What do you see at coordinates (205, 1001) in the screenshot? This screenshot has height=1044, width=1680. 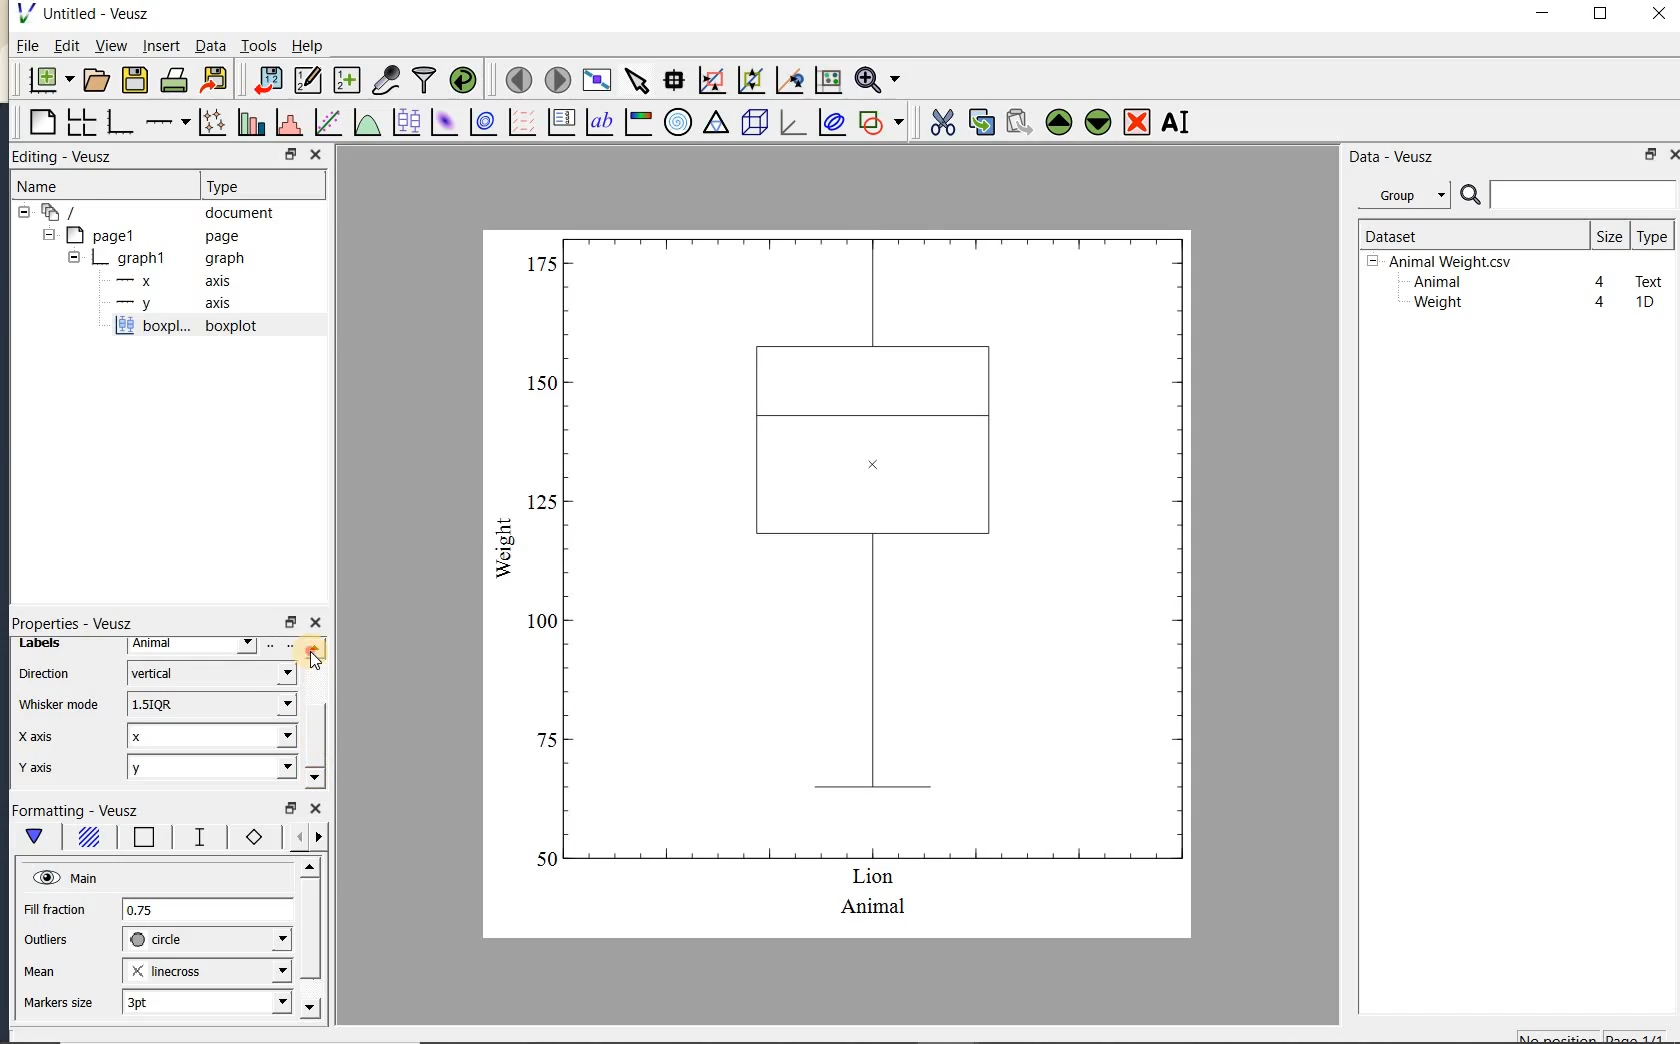 I see `3pt` at bounding box center [205, 1001].